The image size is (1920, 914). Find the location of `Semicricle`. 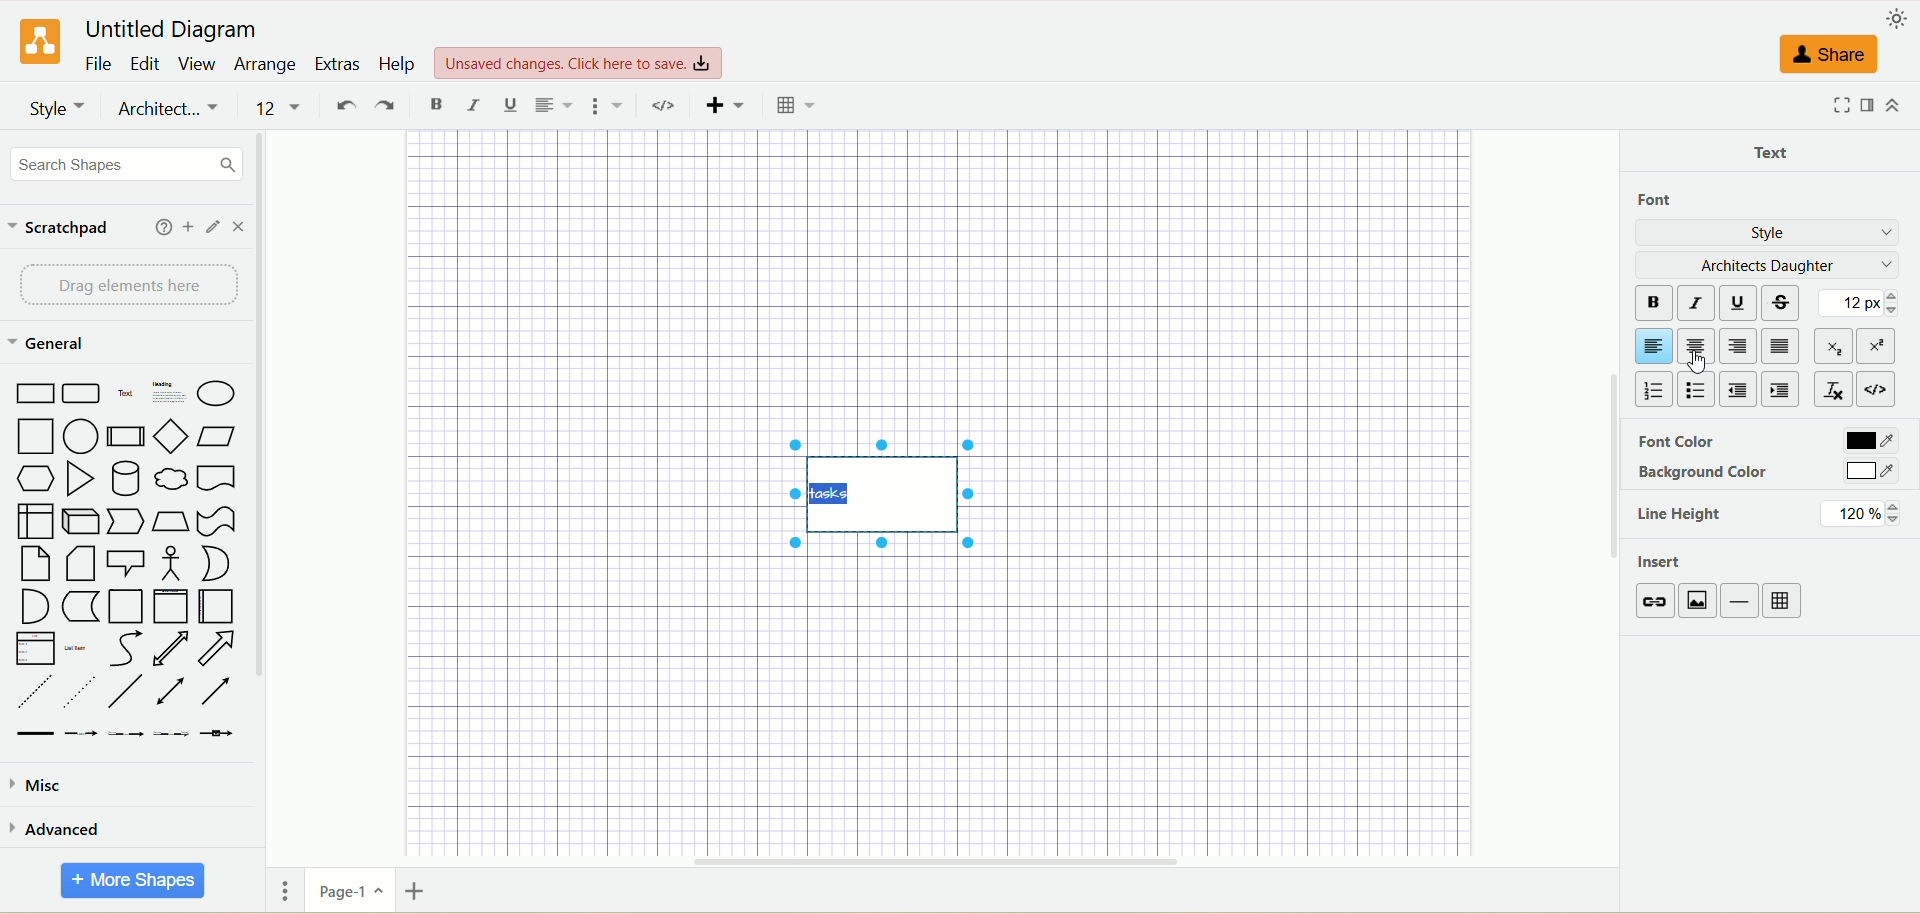

Semicricle is located at coordinates (35, 607).